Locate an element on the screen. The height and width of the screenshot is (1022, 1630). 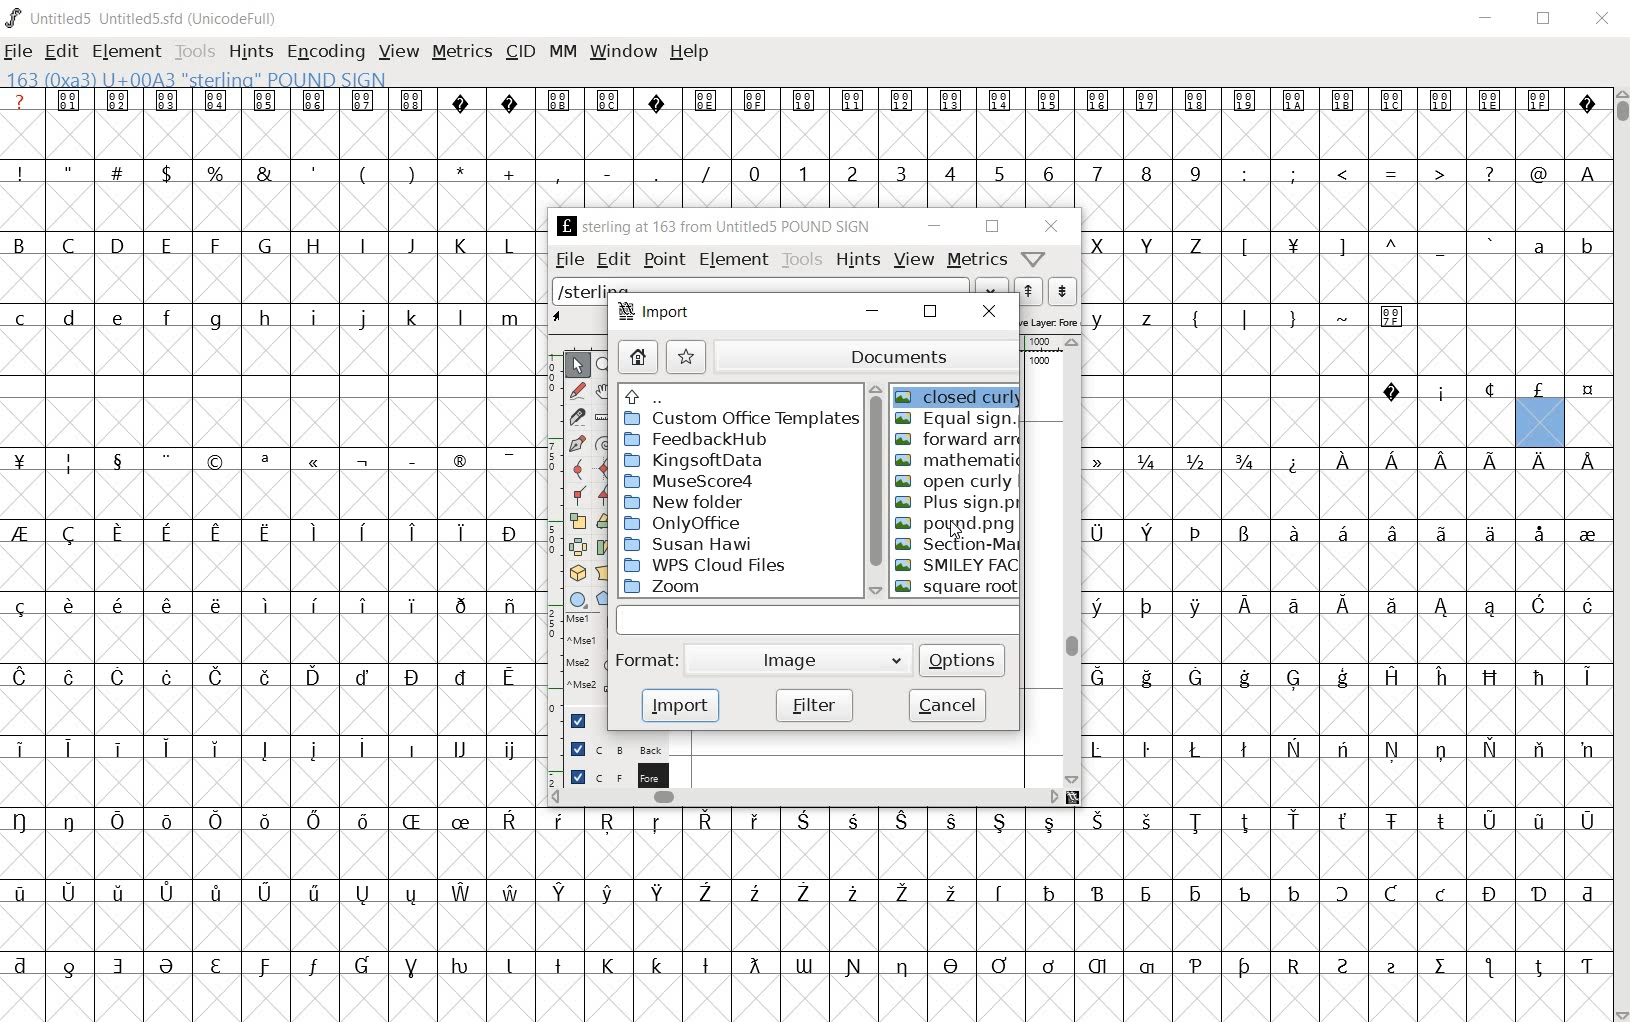
> is located at coordinates (1441, 174).